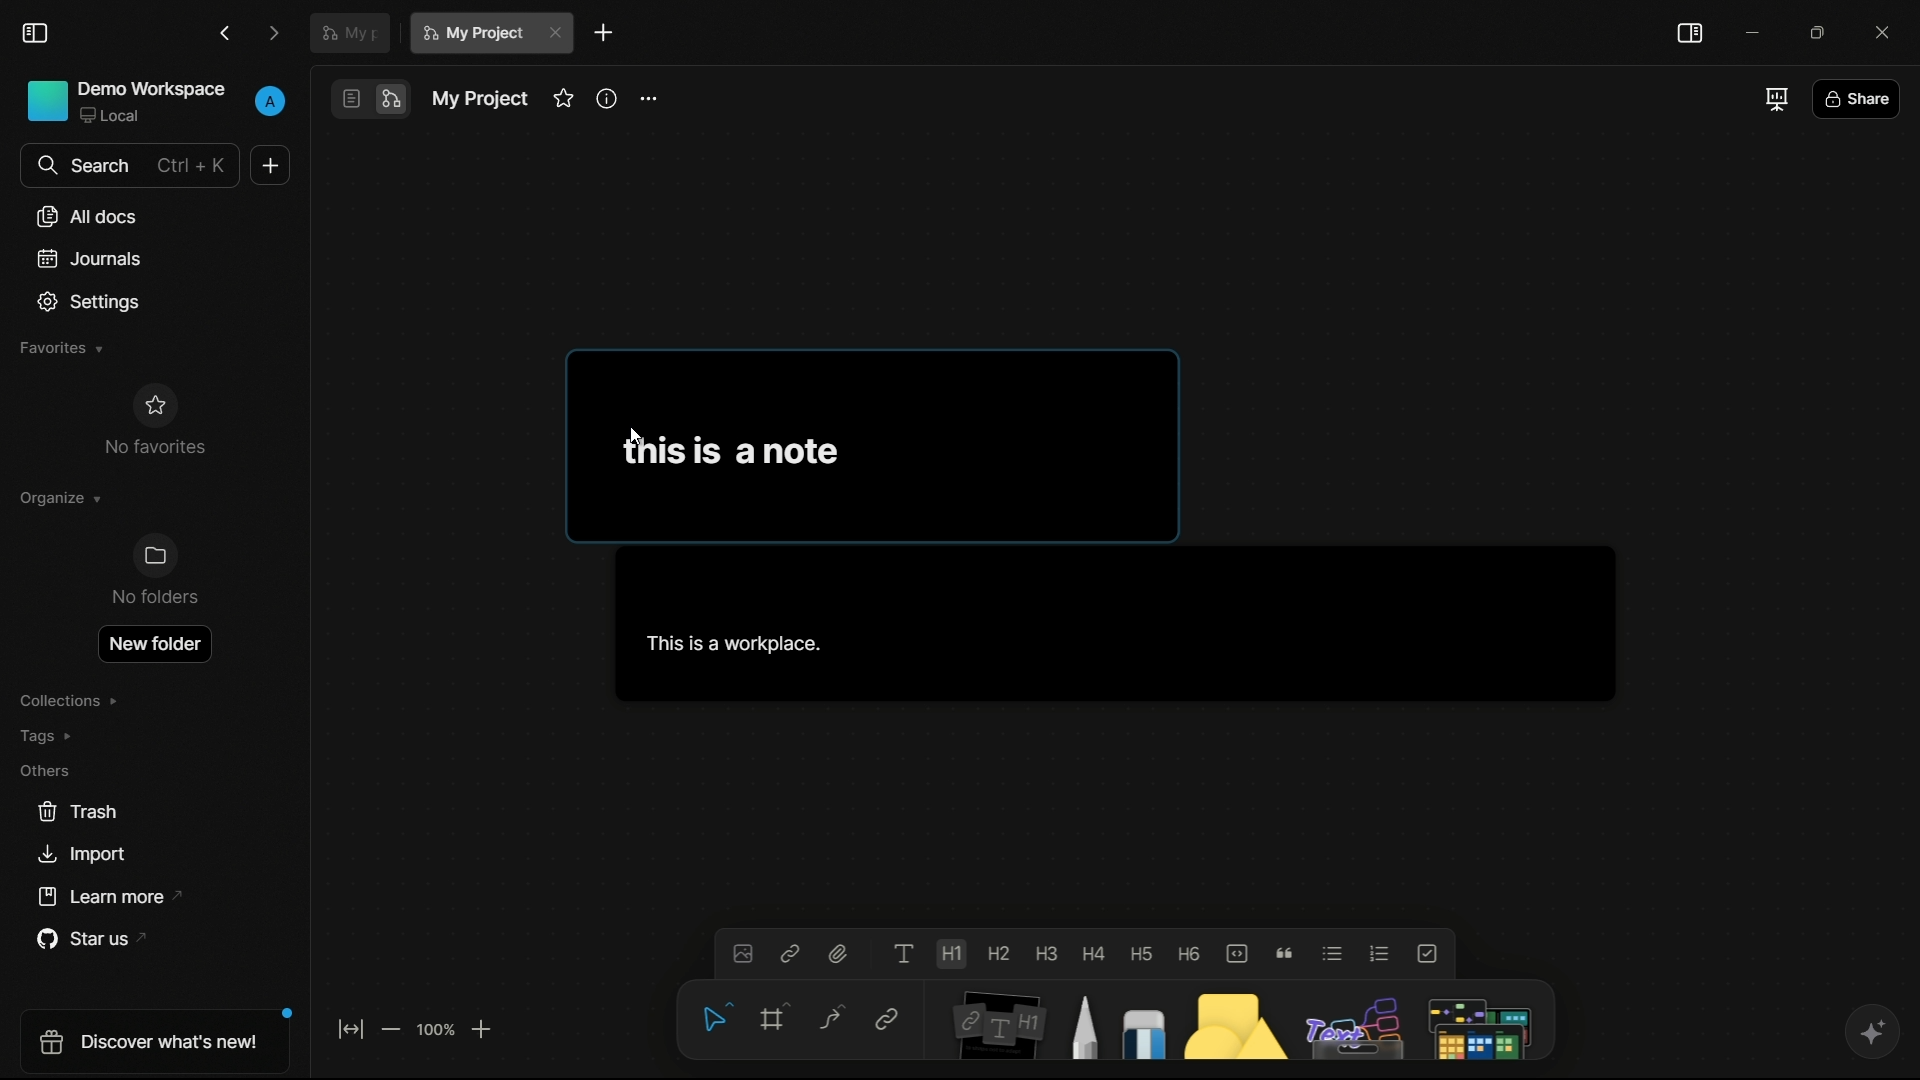 The image size is (1920, 1080). I want to click on profile, so click(270, 102).